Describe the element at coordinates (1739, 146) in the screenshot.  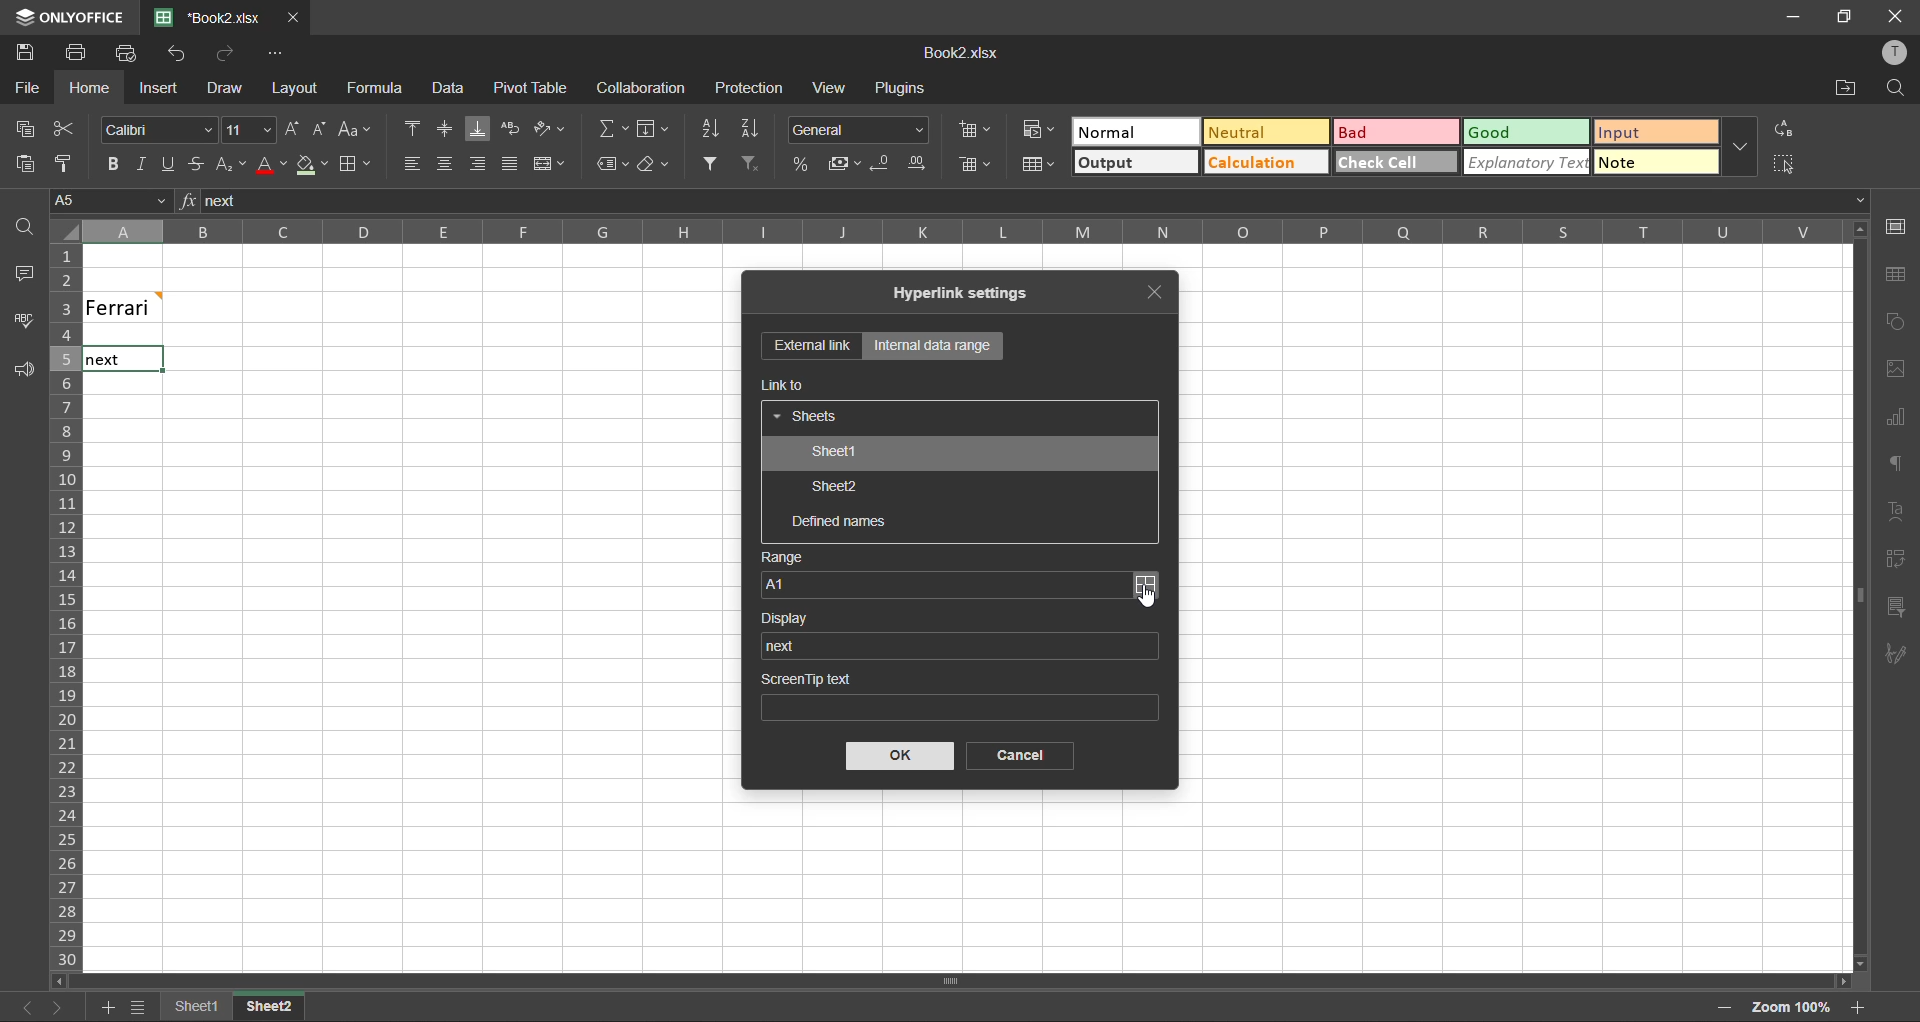
I see `more options` at that location.